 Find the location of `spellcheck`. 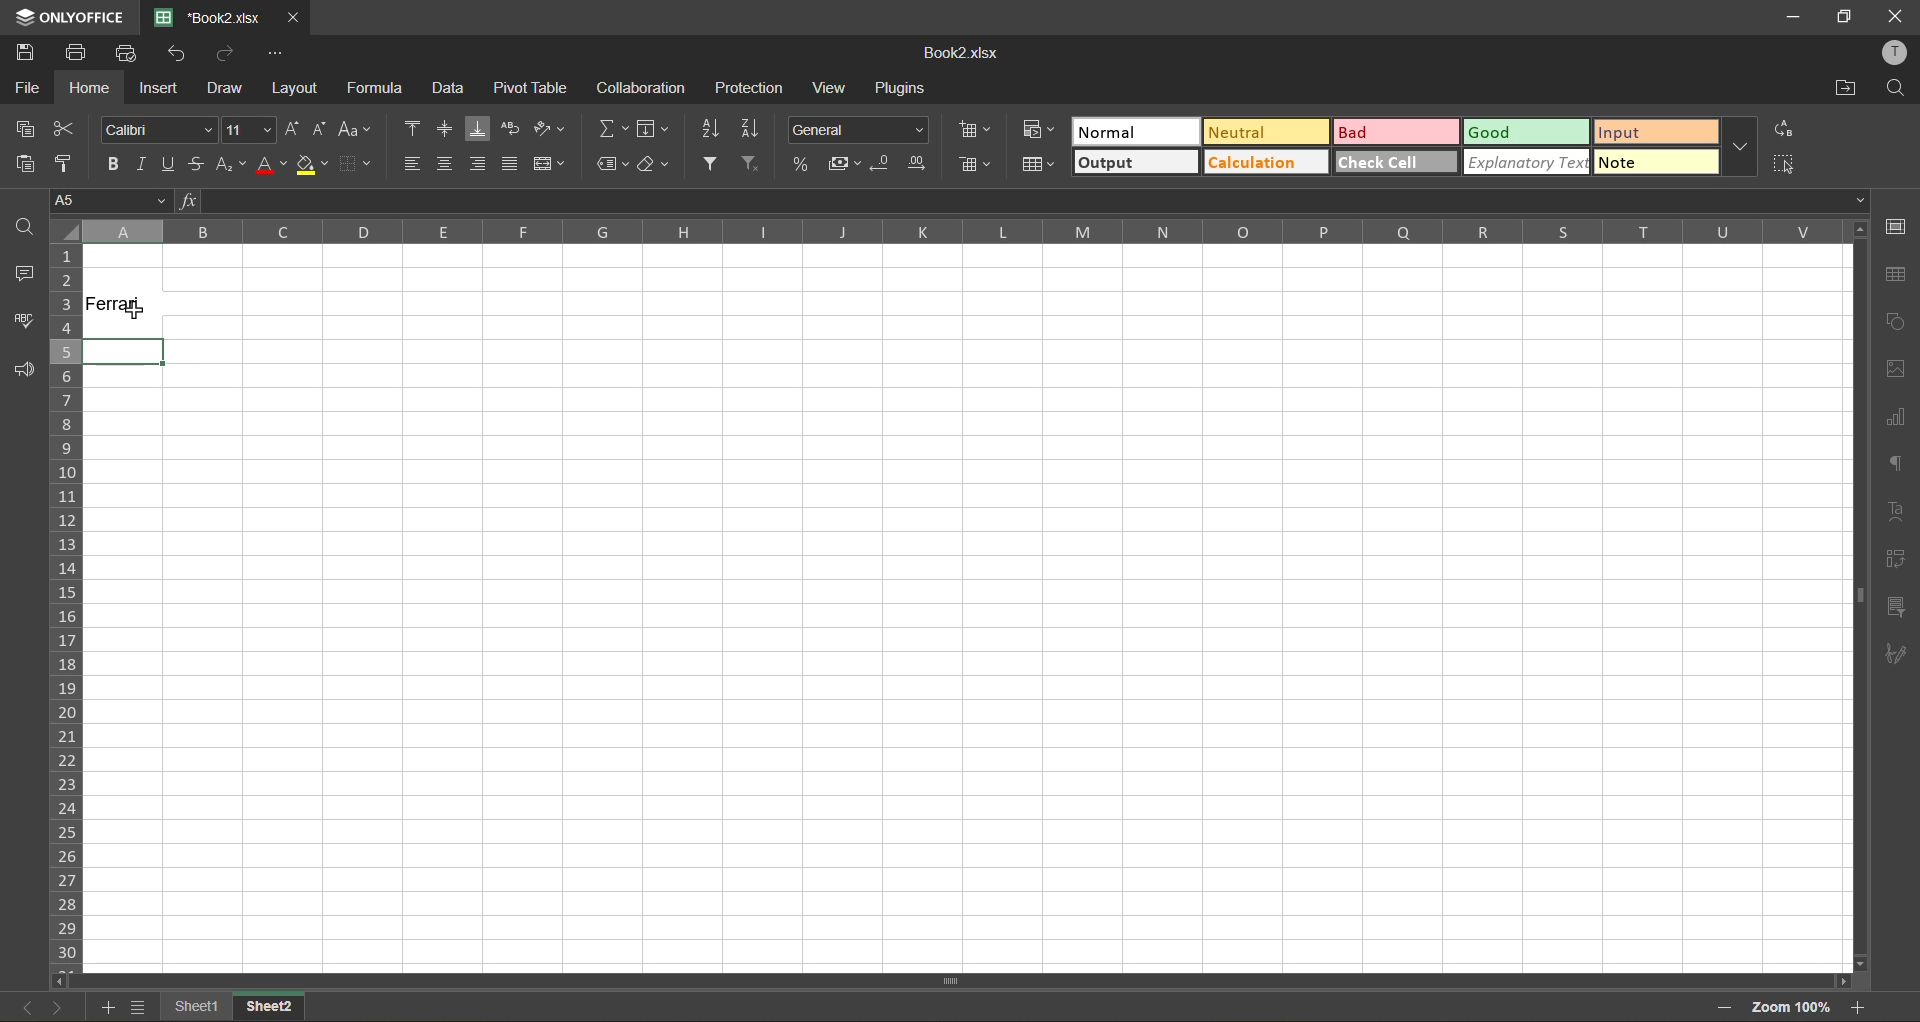

spellcheck is located at coordinates (24, 321).